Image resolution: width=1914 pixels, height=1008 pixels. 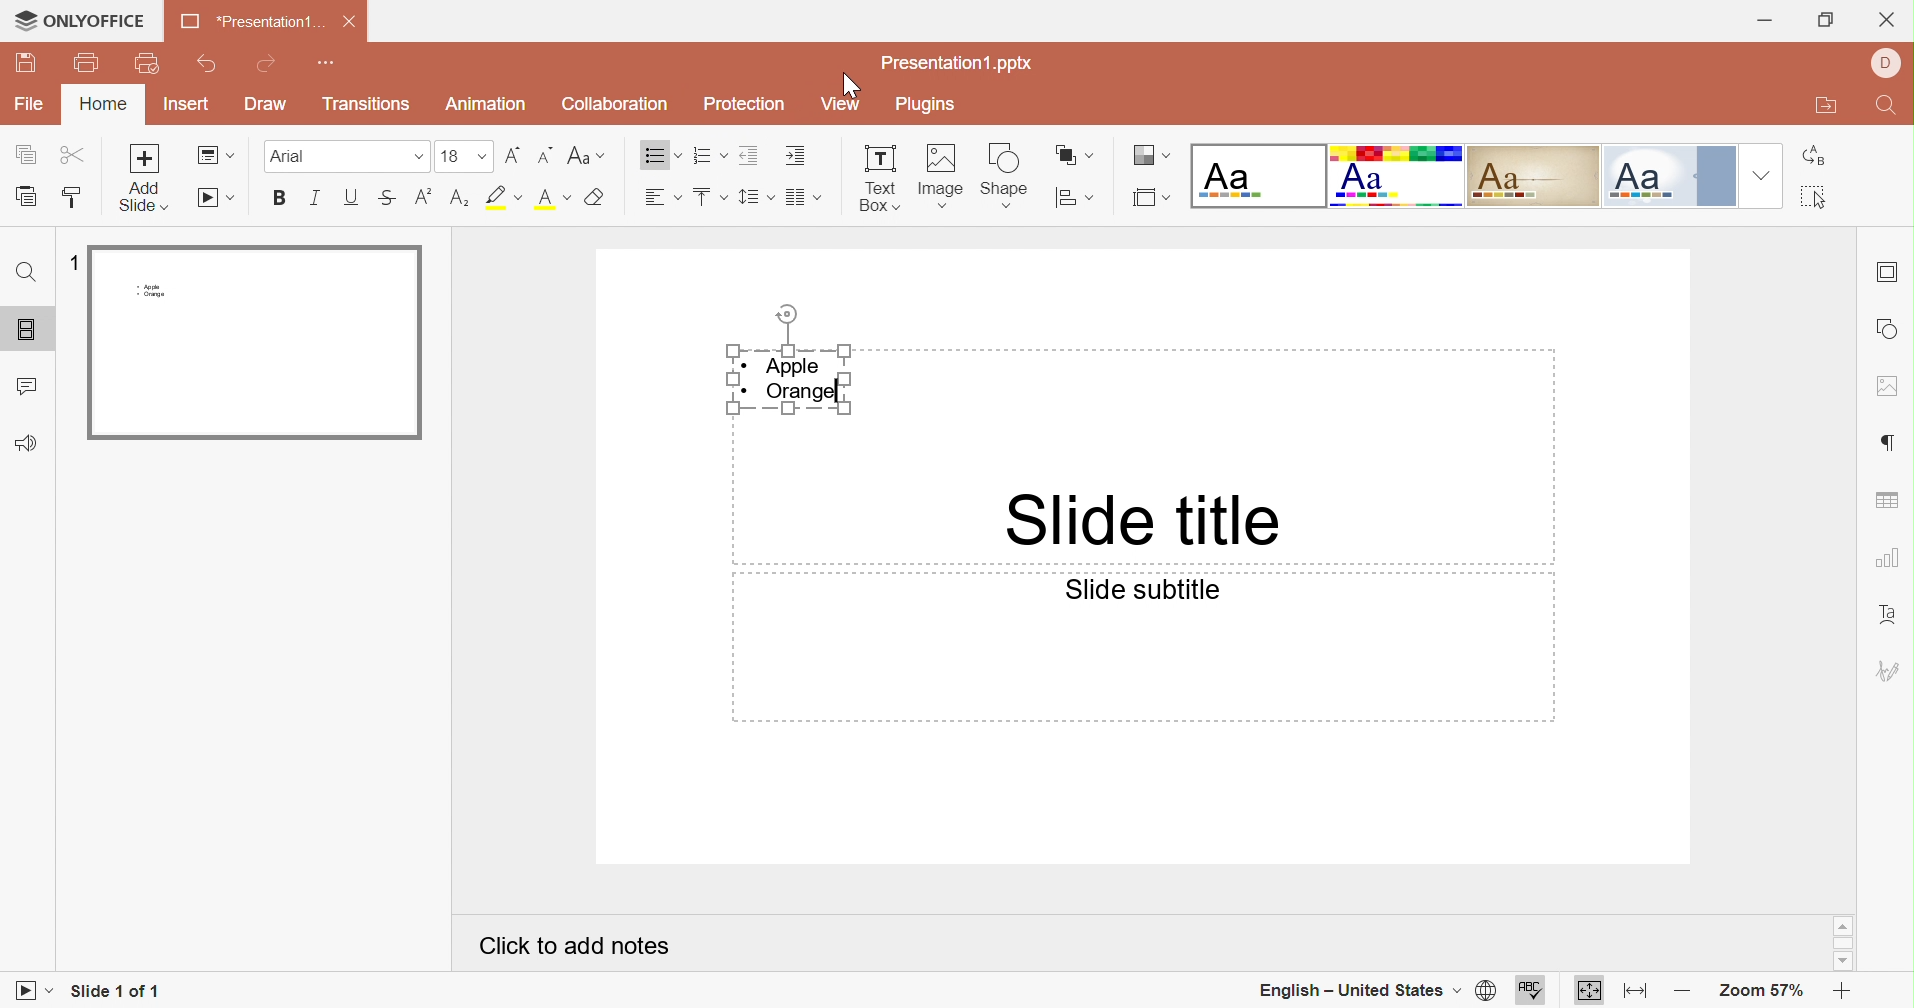 I want to click on bullets, so click(x=655, y=157).